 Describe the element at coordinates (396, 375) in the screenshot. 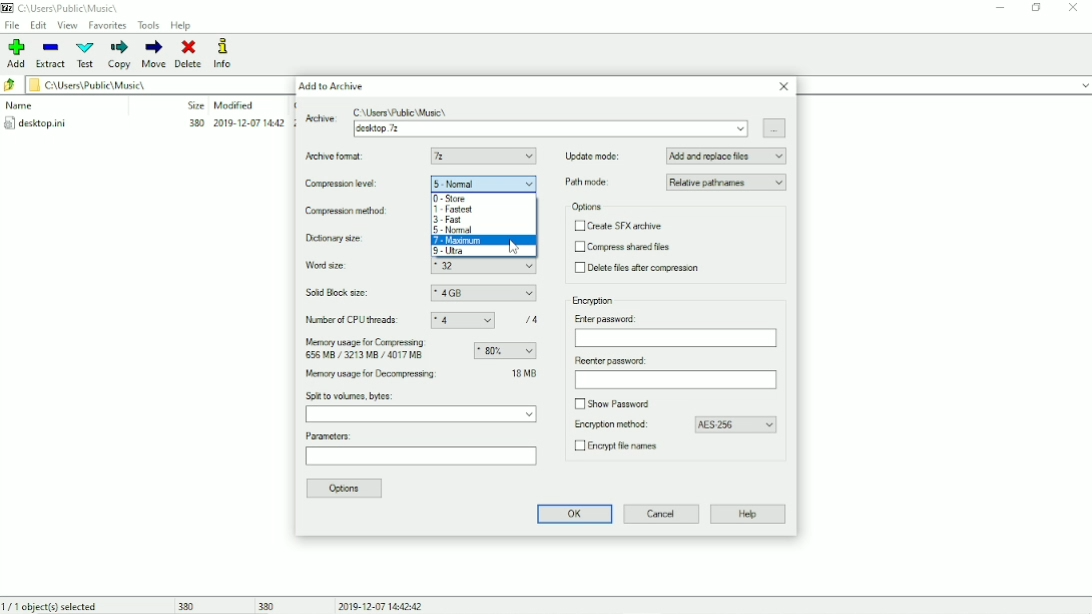

I see `Memory usage for decompressing` at that location.